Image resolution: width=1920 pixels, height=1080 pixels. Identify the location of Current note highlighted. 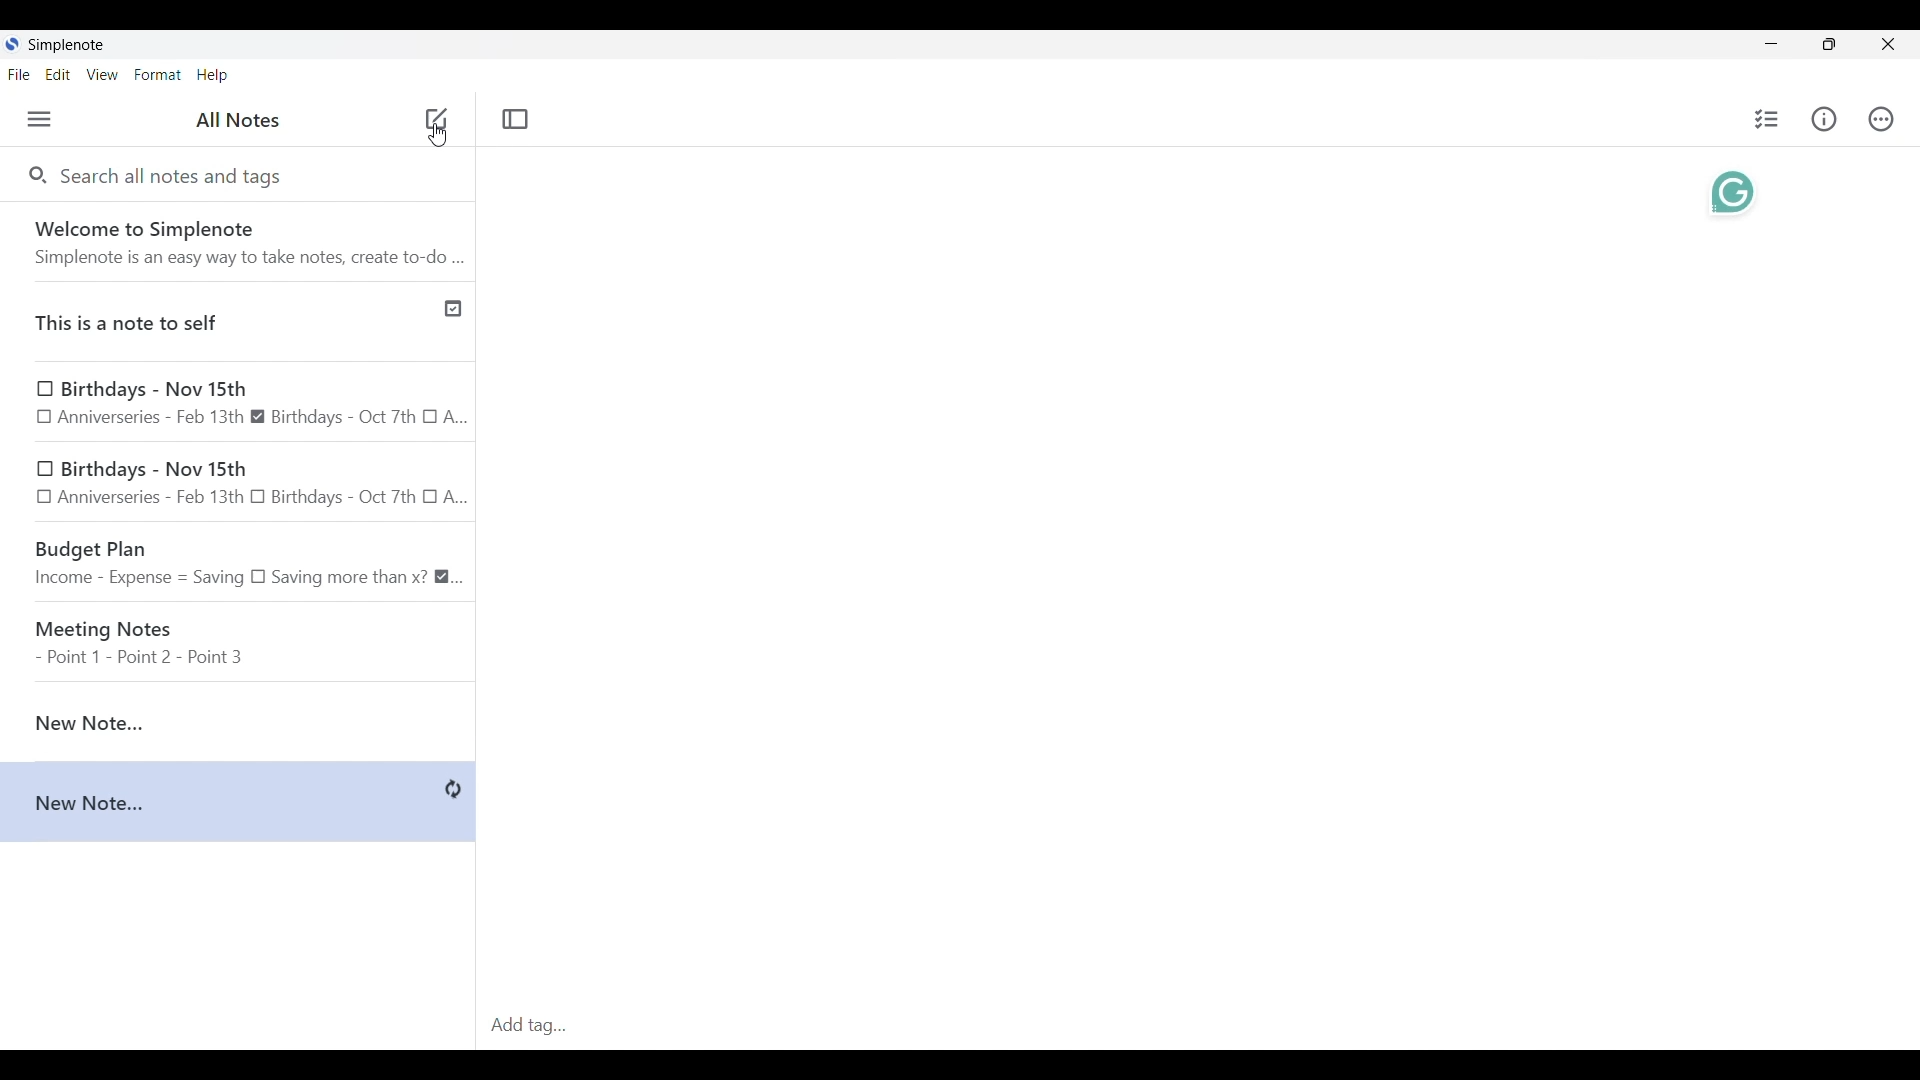
(227, 716).